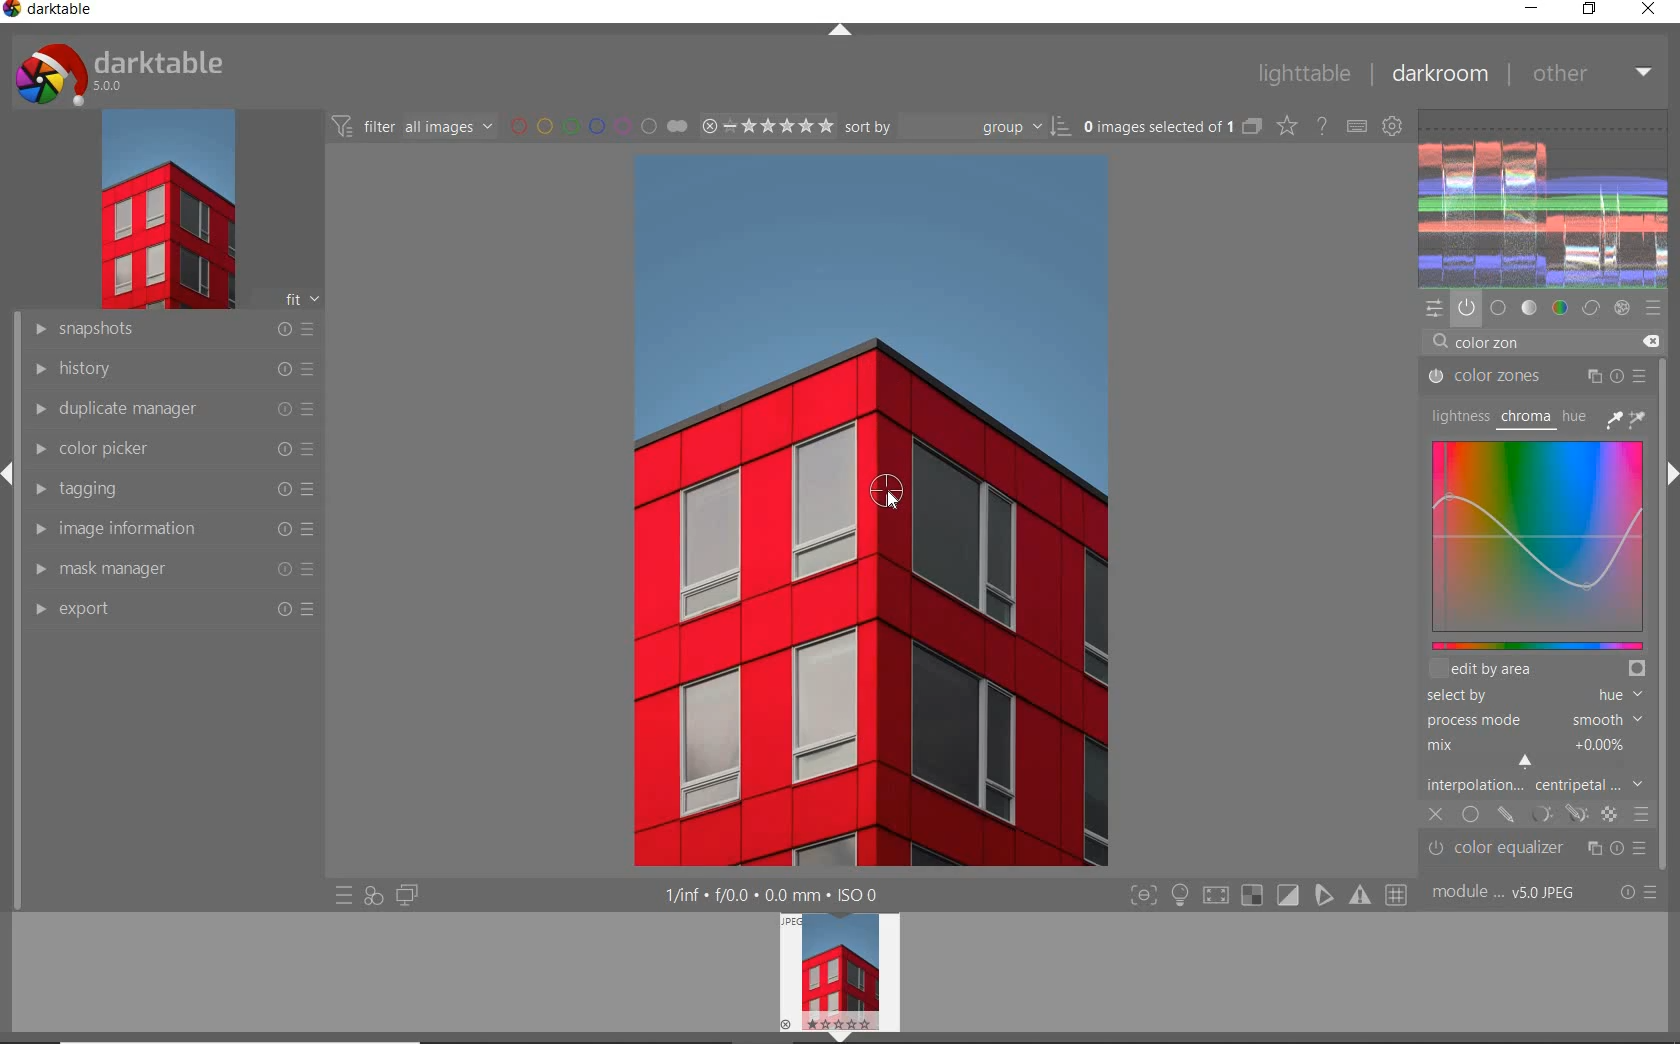 The image size is (1680, 1044). Describe the element at coordinates (1435, 309) in the screenshot. I see `quick access panel` at that location.